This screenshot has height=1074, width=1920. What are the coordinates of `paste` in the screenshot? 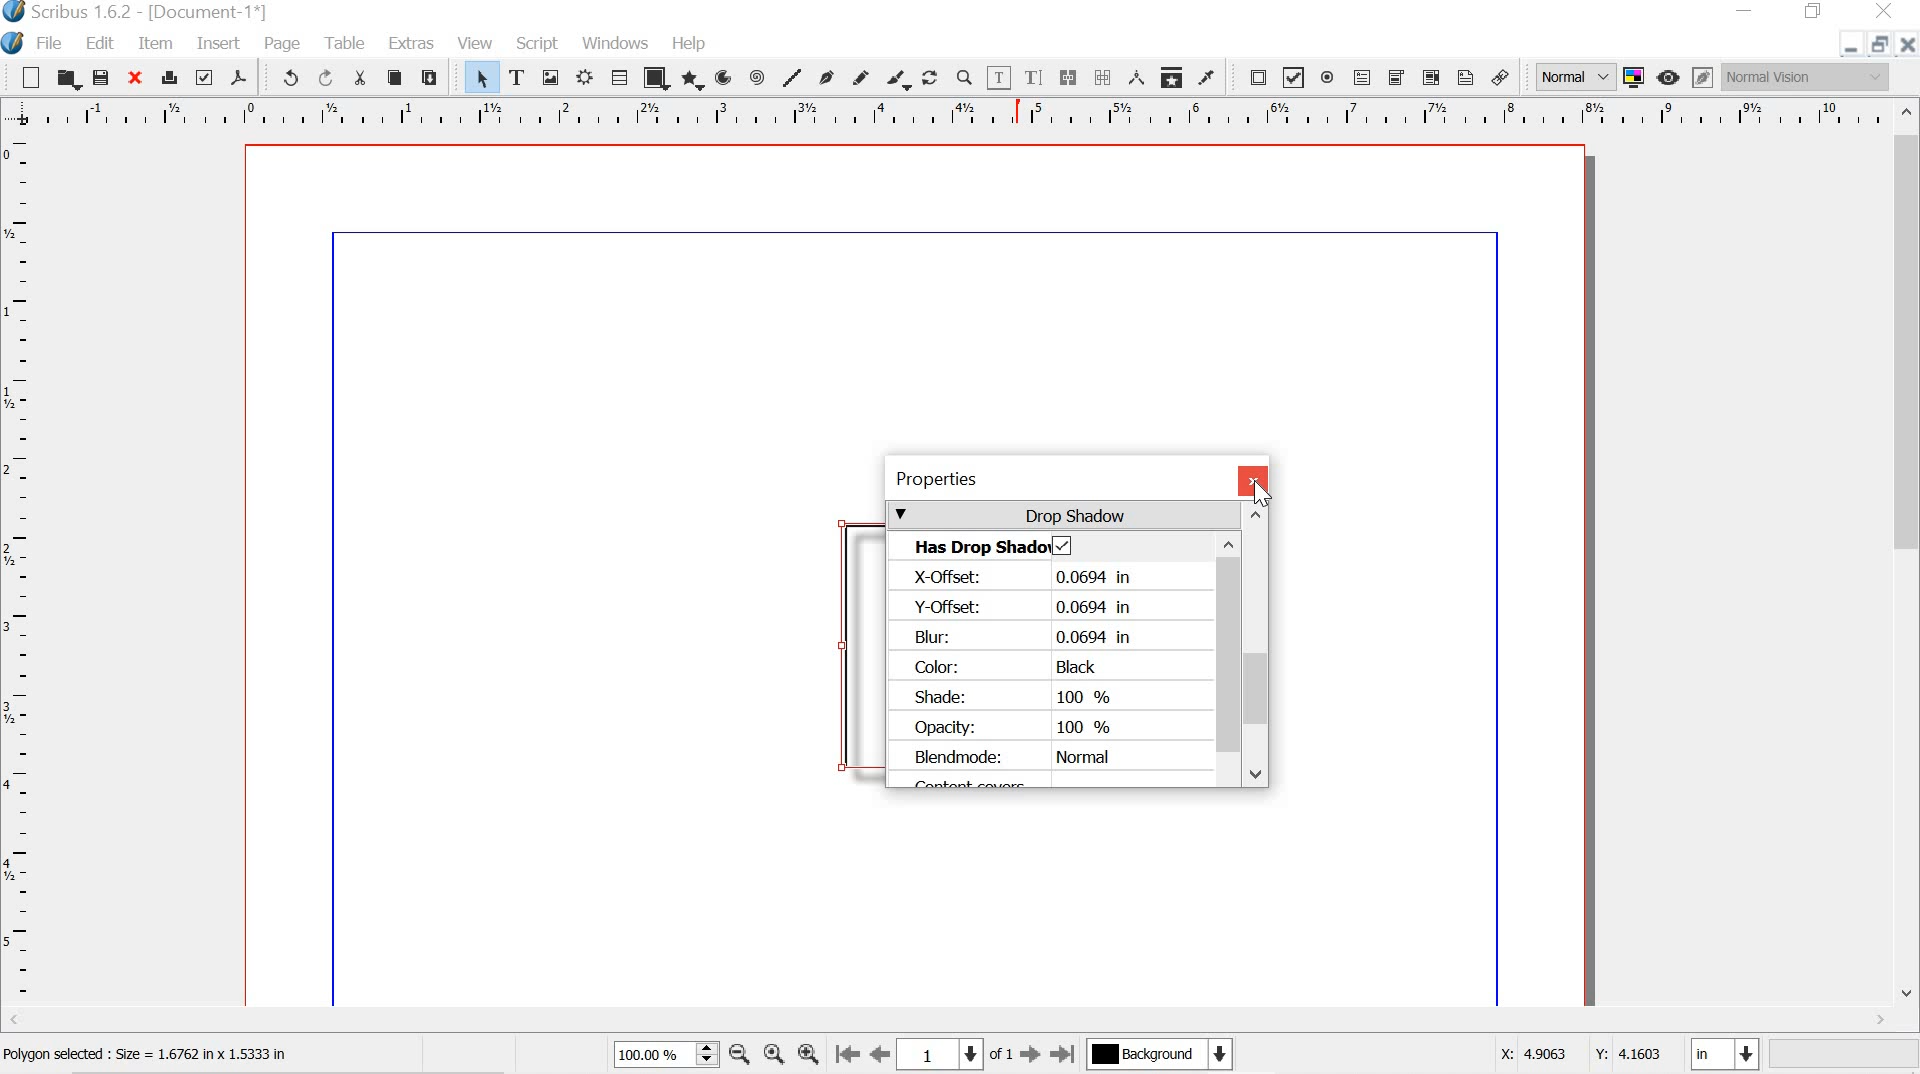 It's located at (432, 75).